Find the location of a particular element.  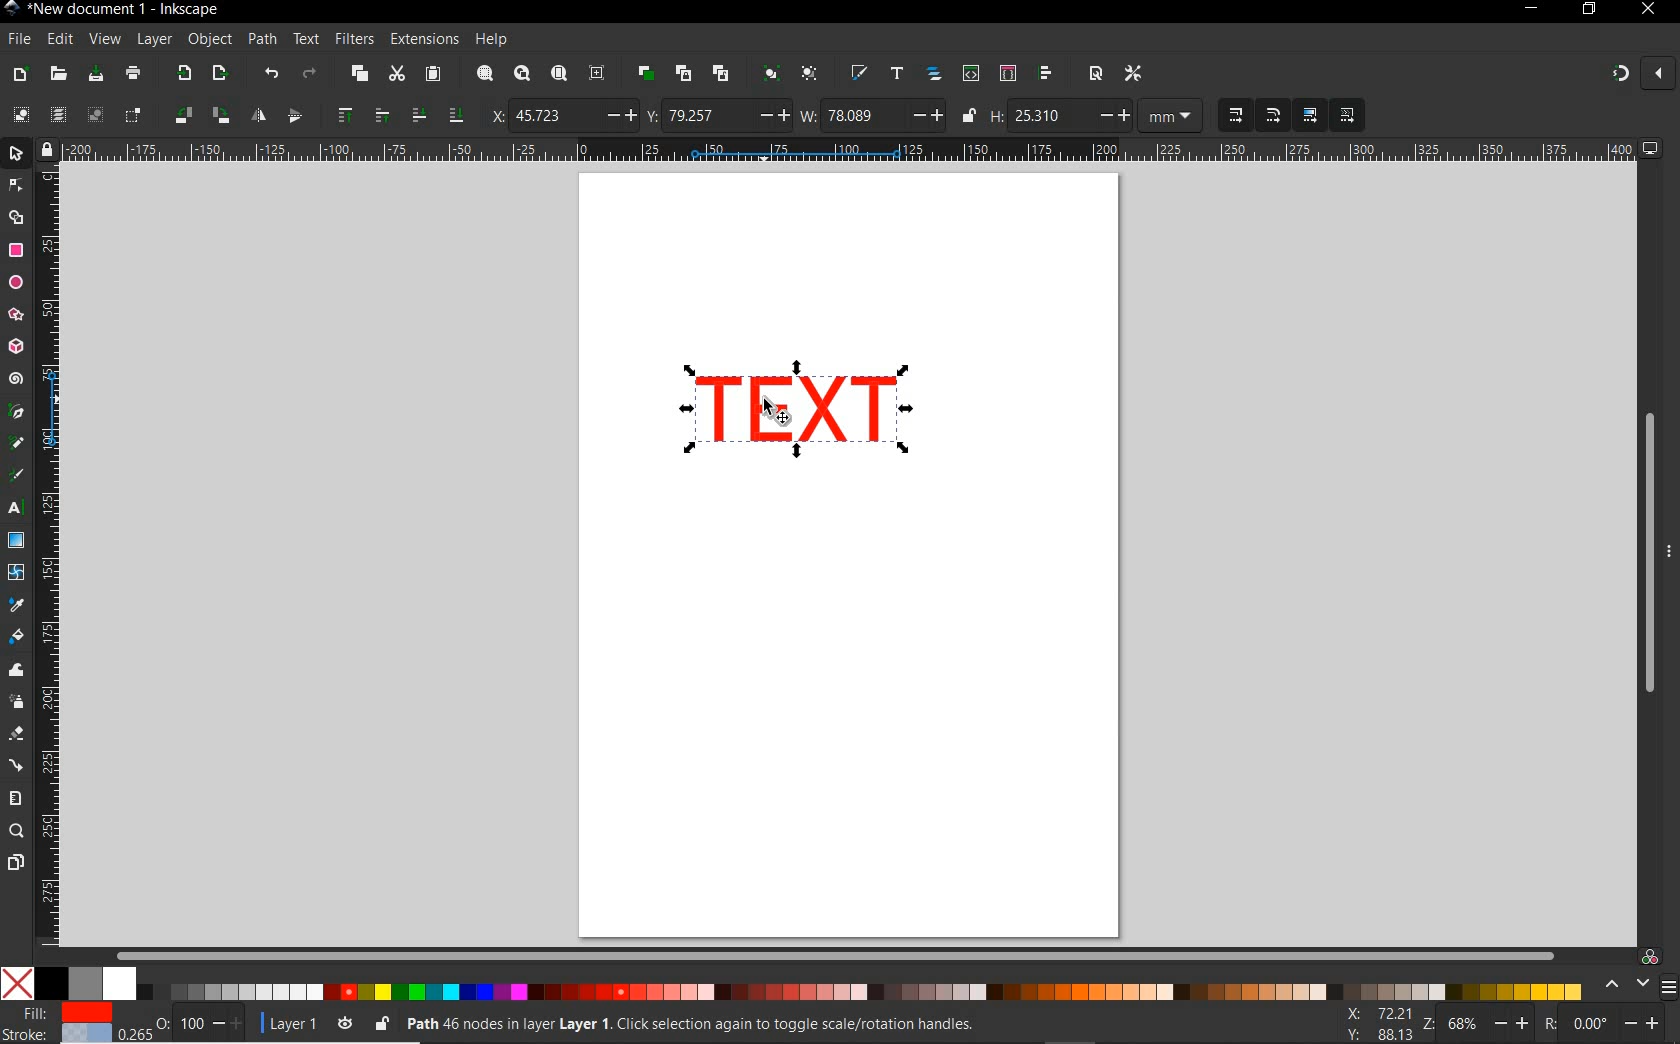

CALLIGRAPHY TOOL is located at coordinates (19, 477).